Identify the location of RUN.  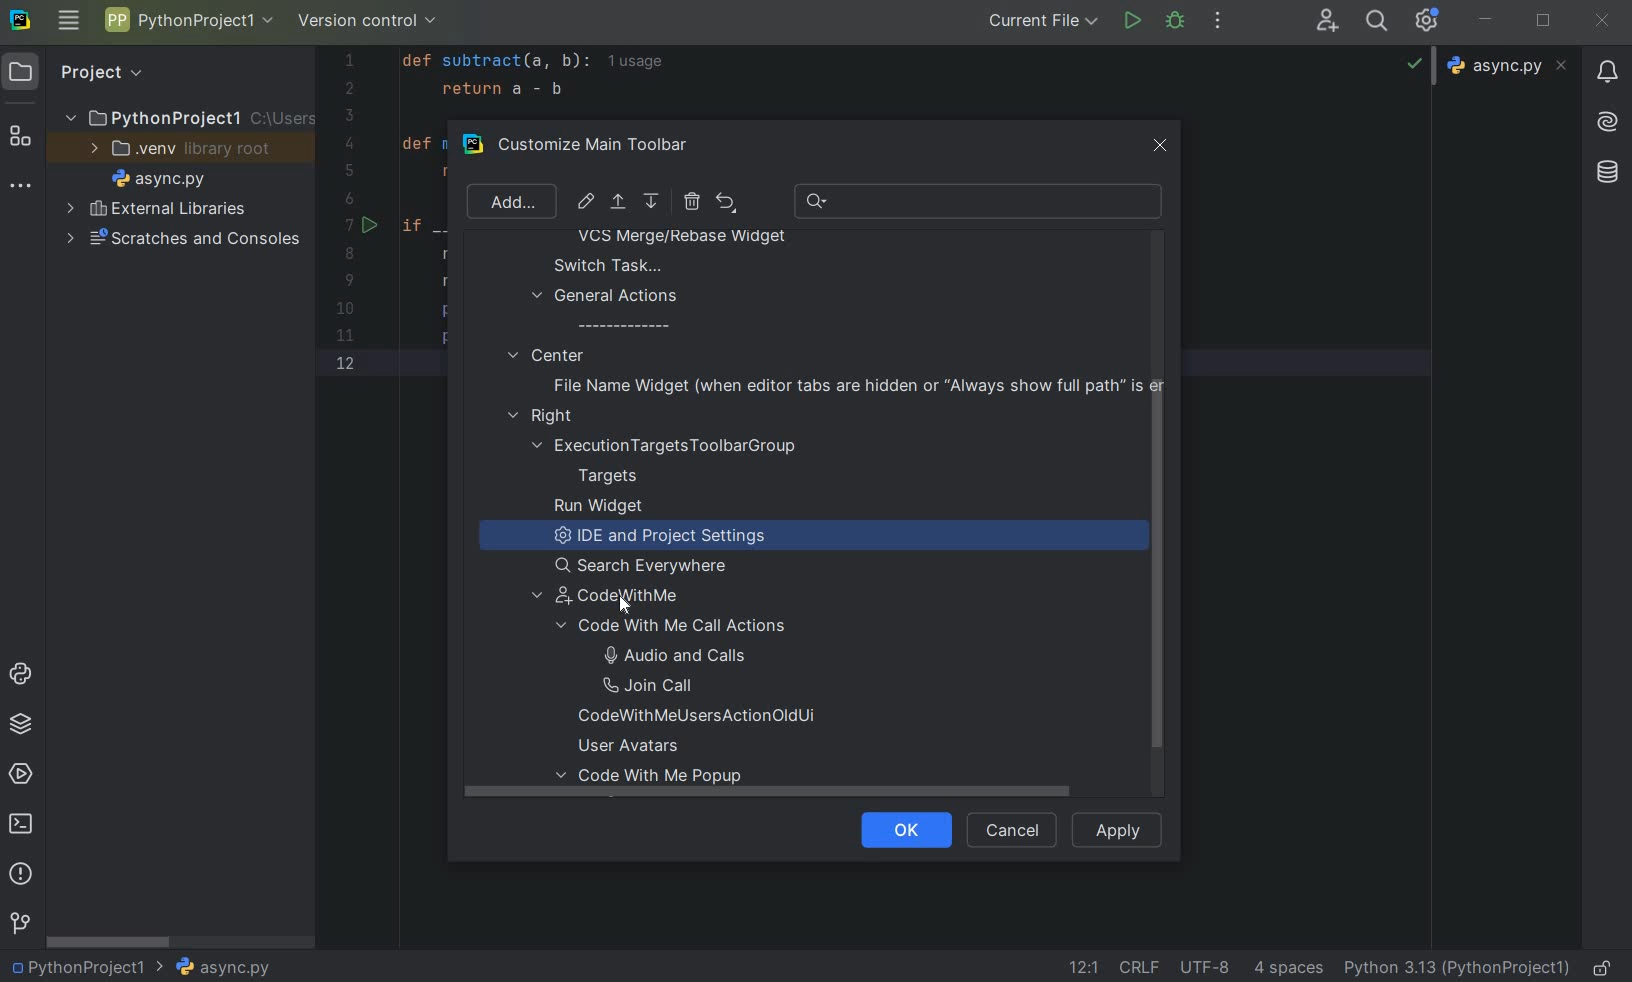
(1134, 22).